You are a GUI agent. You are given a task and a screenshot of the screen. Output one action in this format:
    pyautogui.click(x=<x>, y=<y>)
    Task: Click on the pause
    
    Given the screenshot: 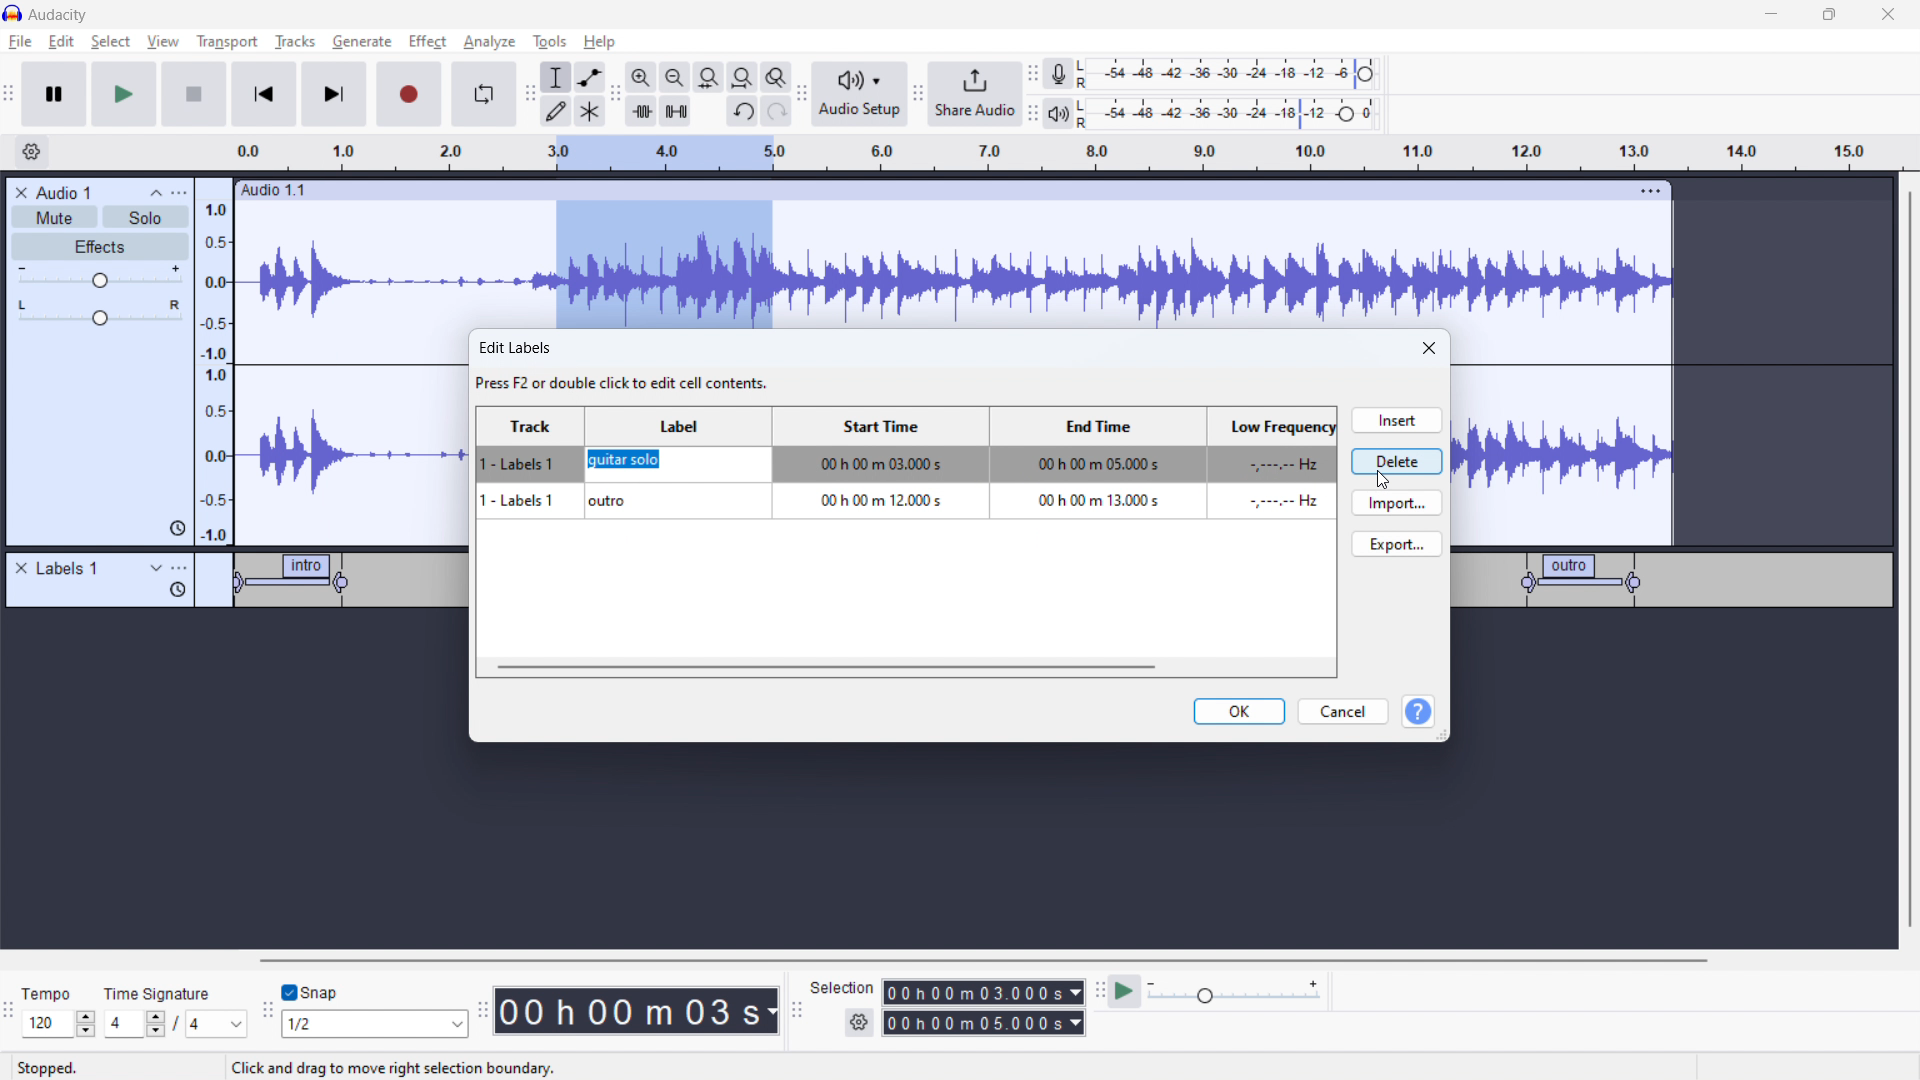 What is the action you would take?
    pyautogui.click(x=54, y=95)
    